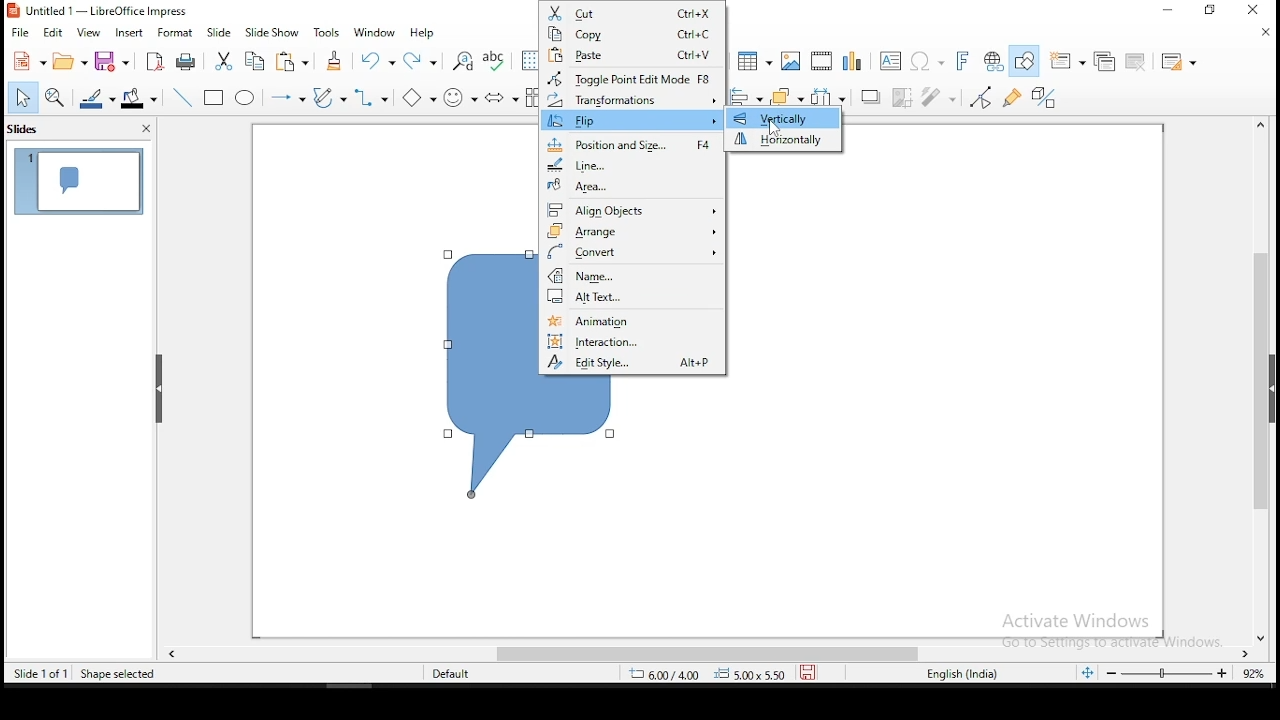 The width and height of the screenshot is (1280, 720). I want to click on align objects, so click(632, 209).